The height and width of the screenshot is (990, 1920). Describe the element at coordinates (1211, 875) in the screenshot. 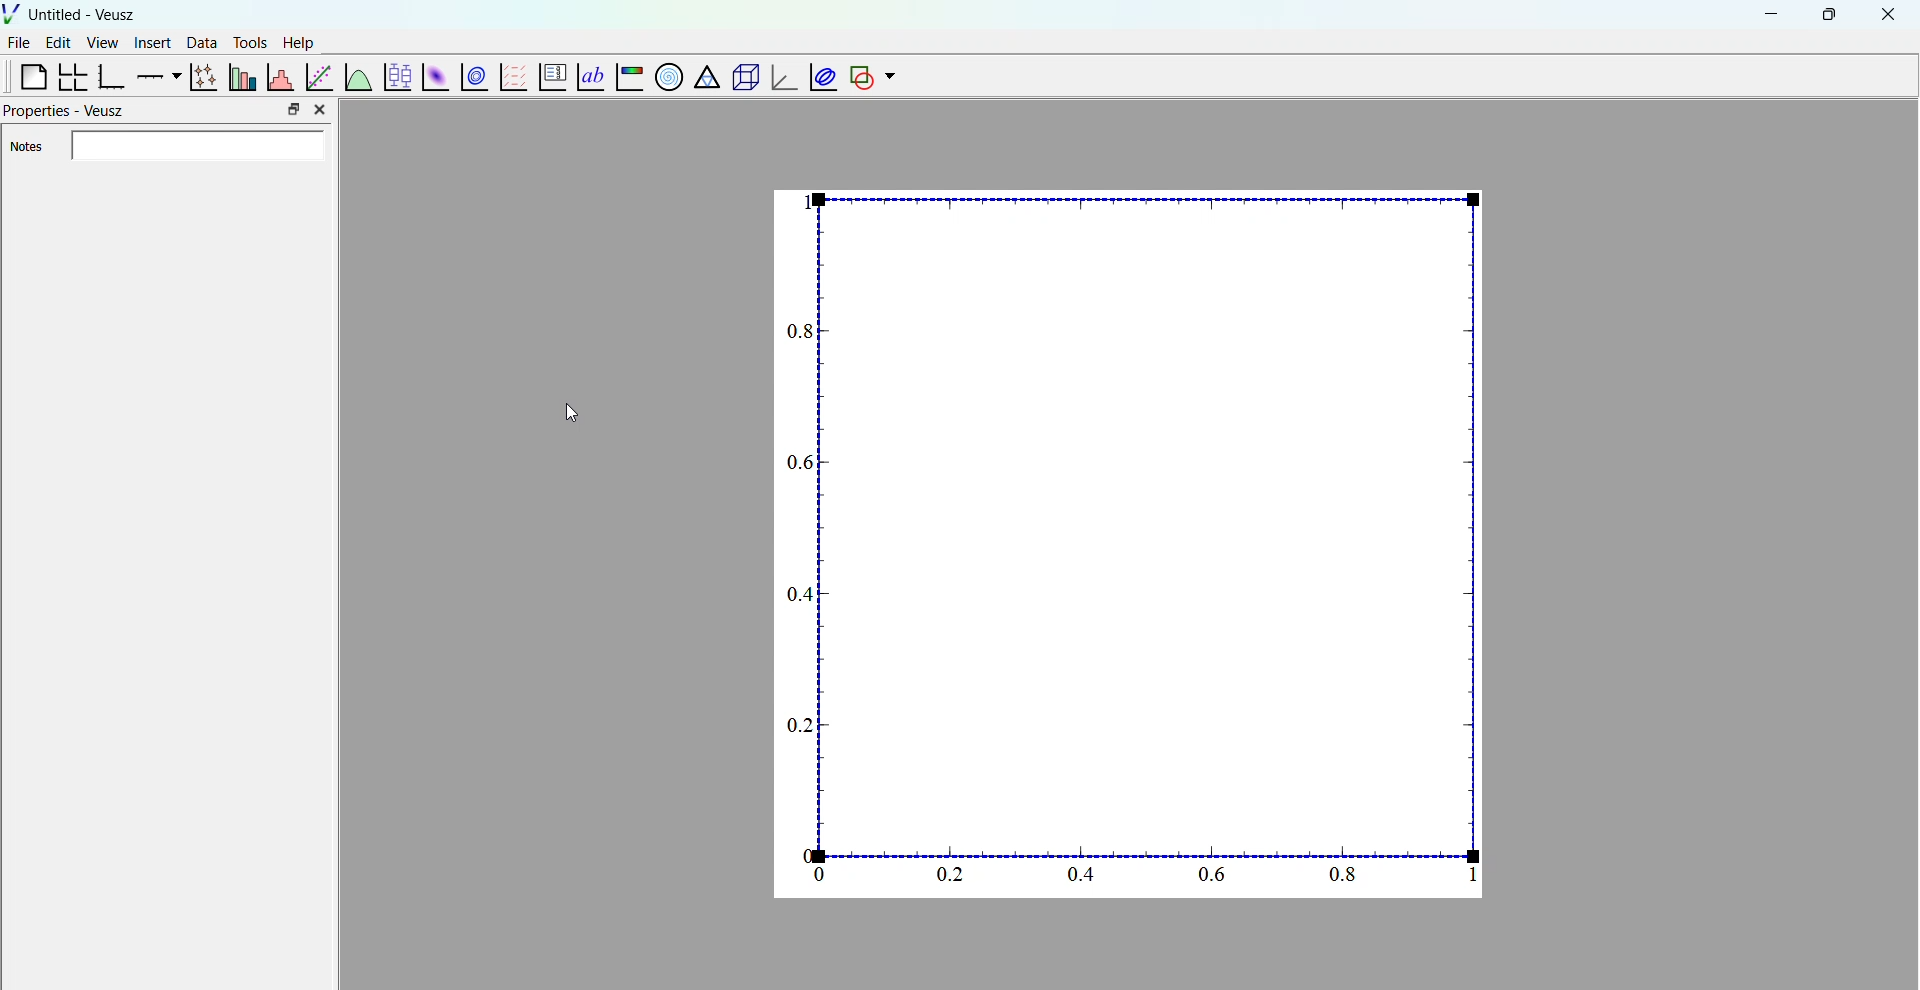

I see `0.6` at that location.